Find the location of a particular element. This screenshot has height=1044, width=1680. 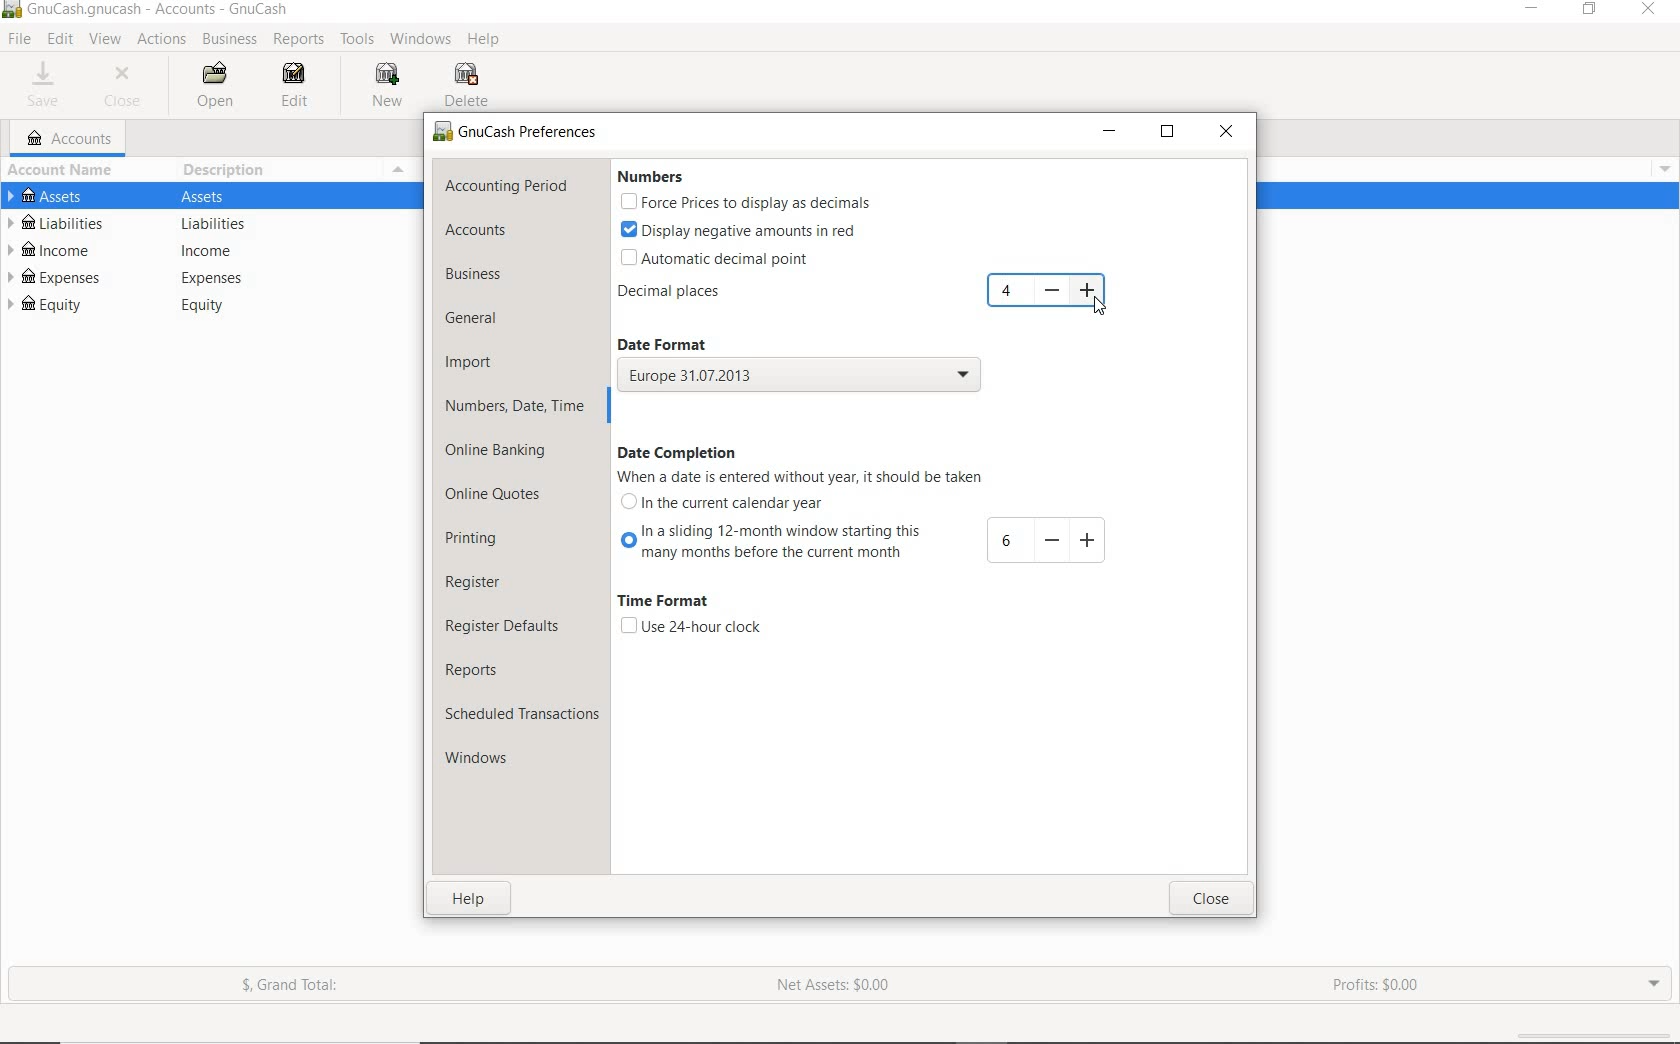

ecimal places is located at coordinates (676, 293).